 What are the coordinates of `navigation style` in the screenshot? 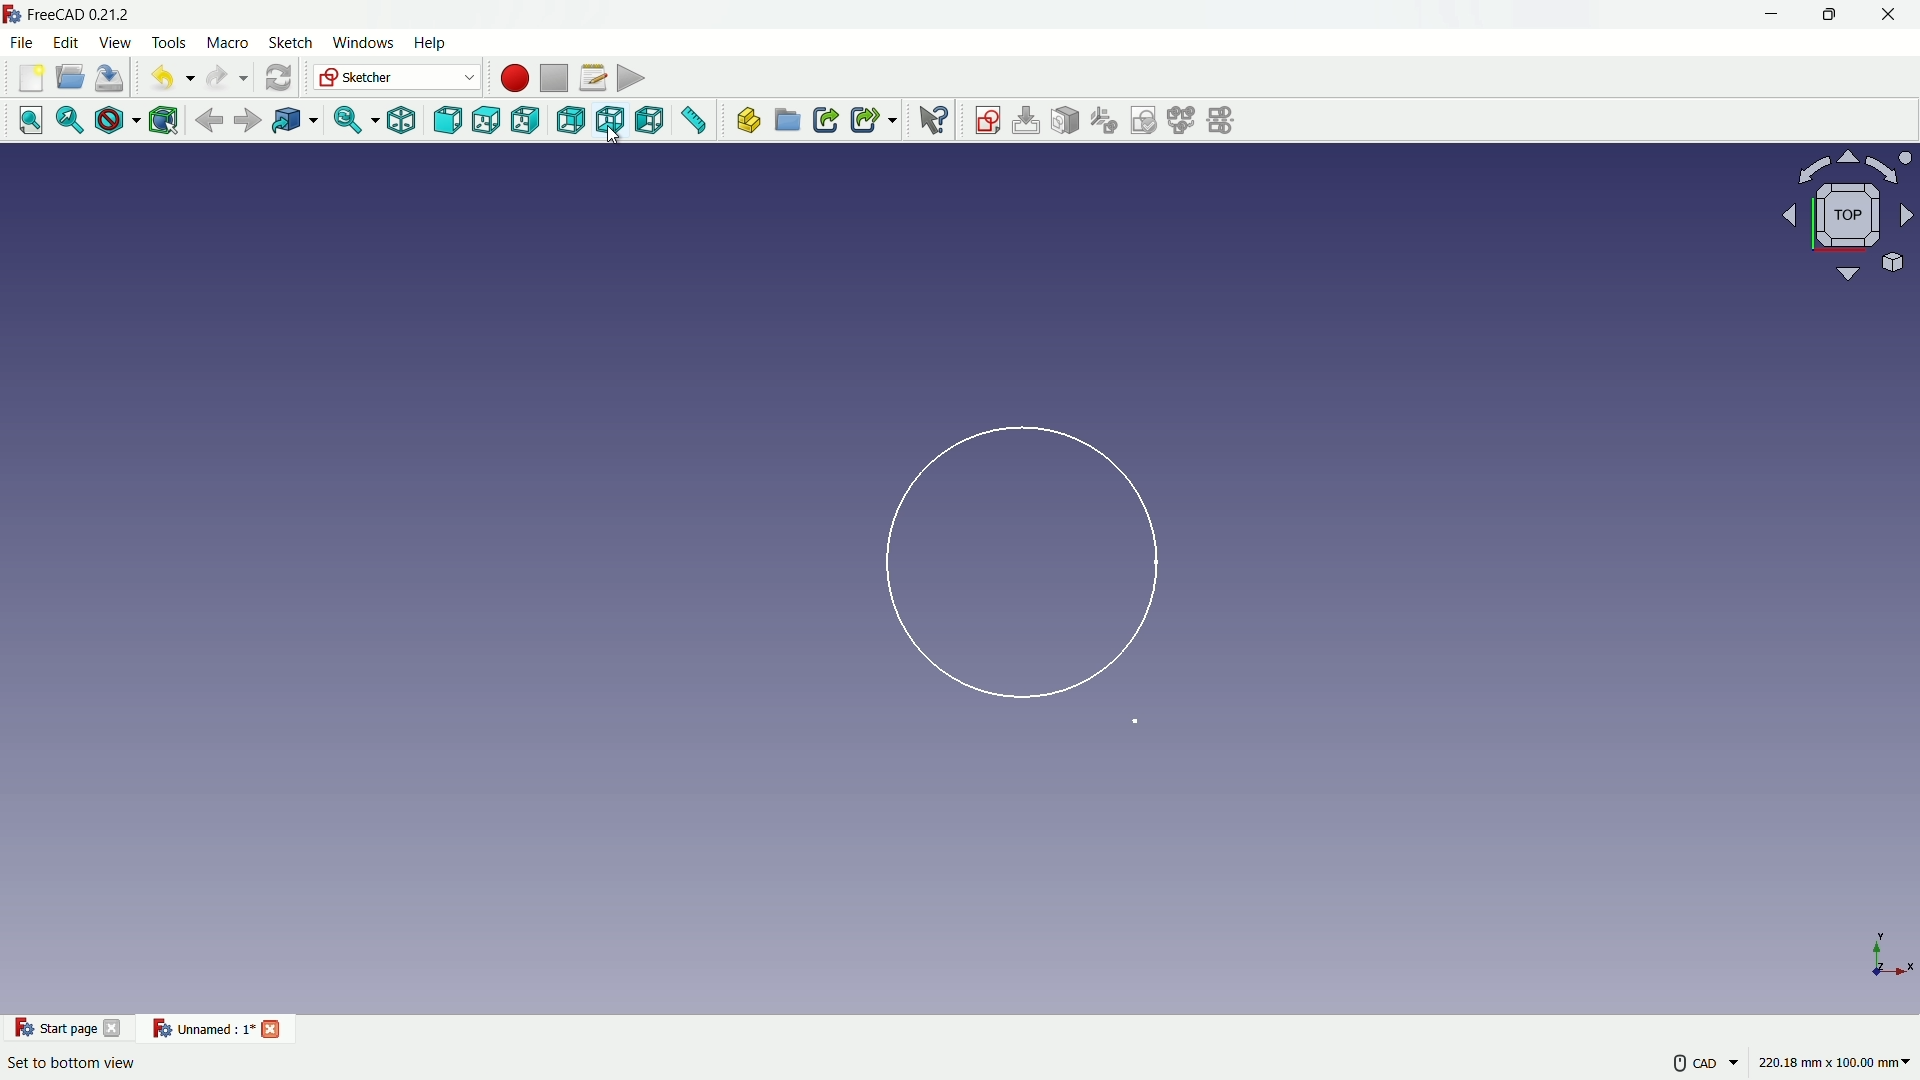 It's located at (1685, 1066).